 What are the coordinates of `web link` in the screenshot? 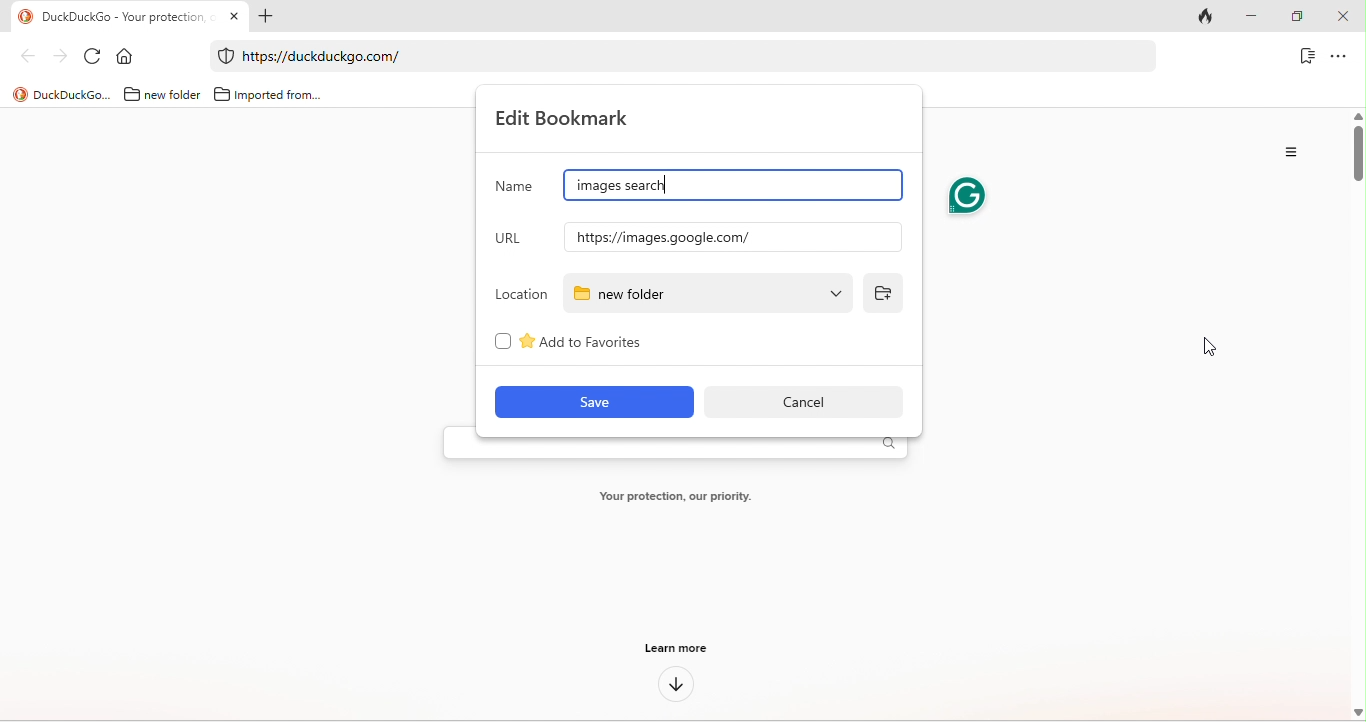 It's located at (672, 56).